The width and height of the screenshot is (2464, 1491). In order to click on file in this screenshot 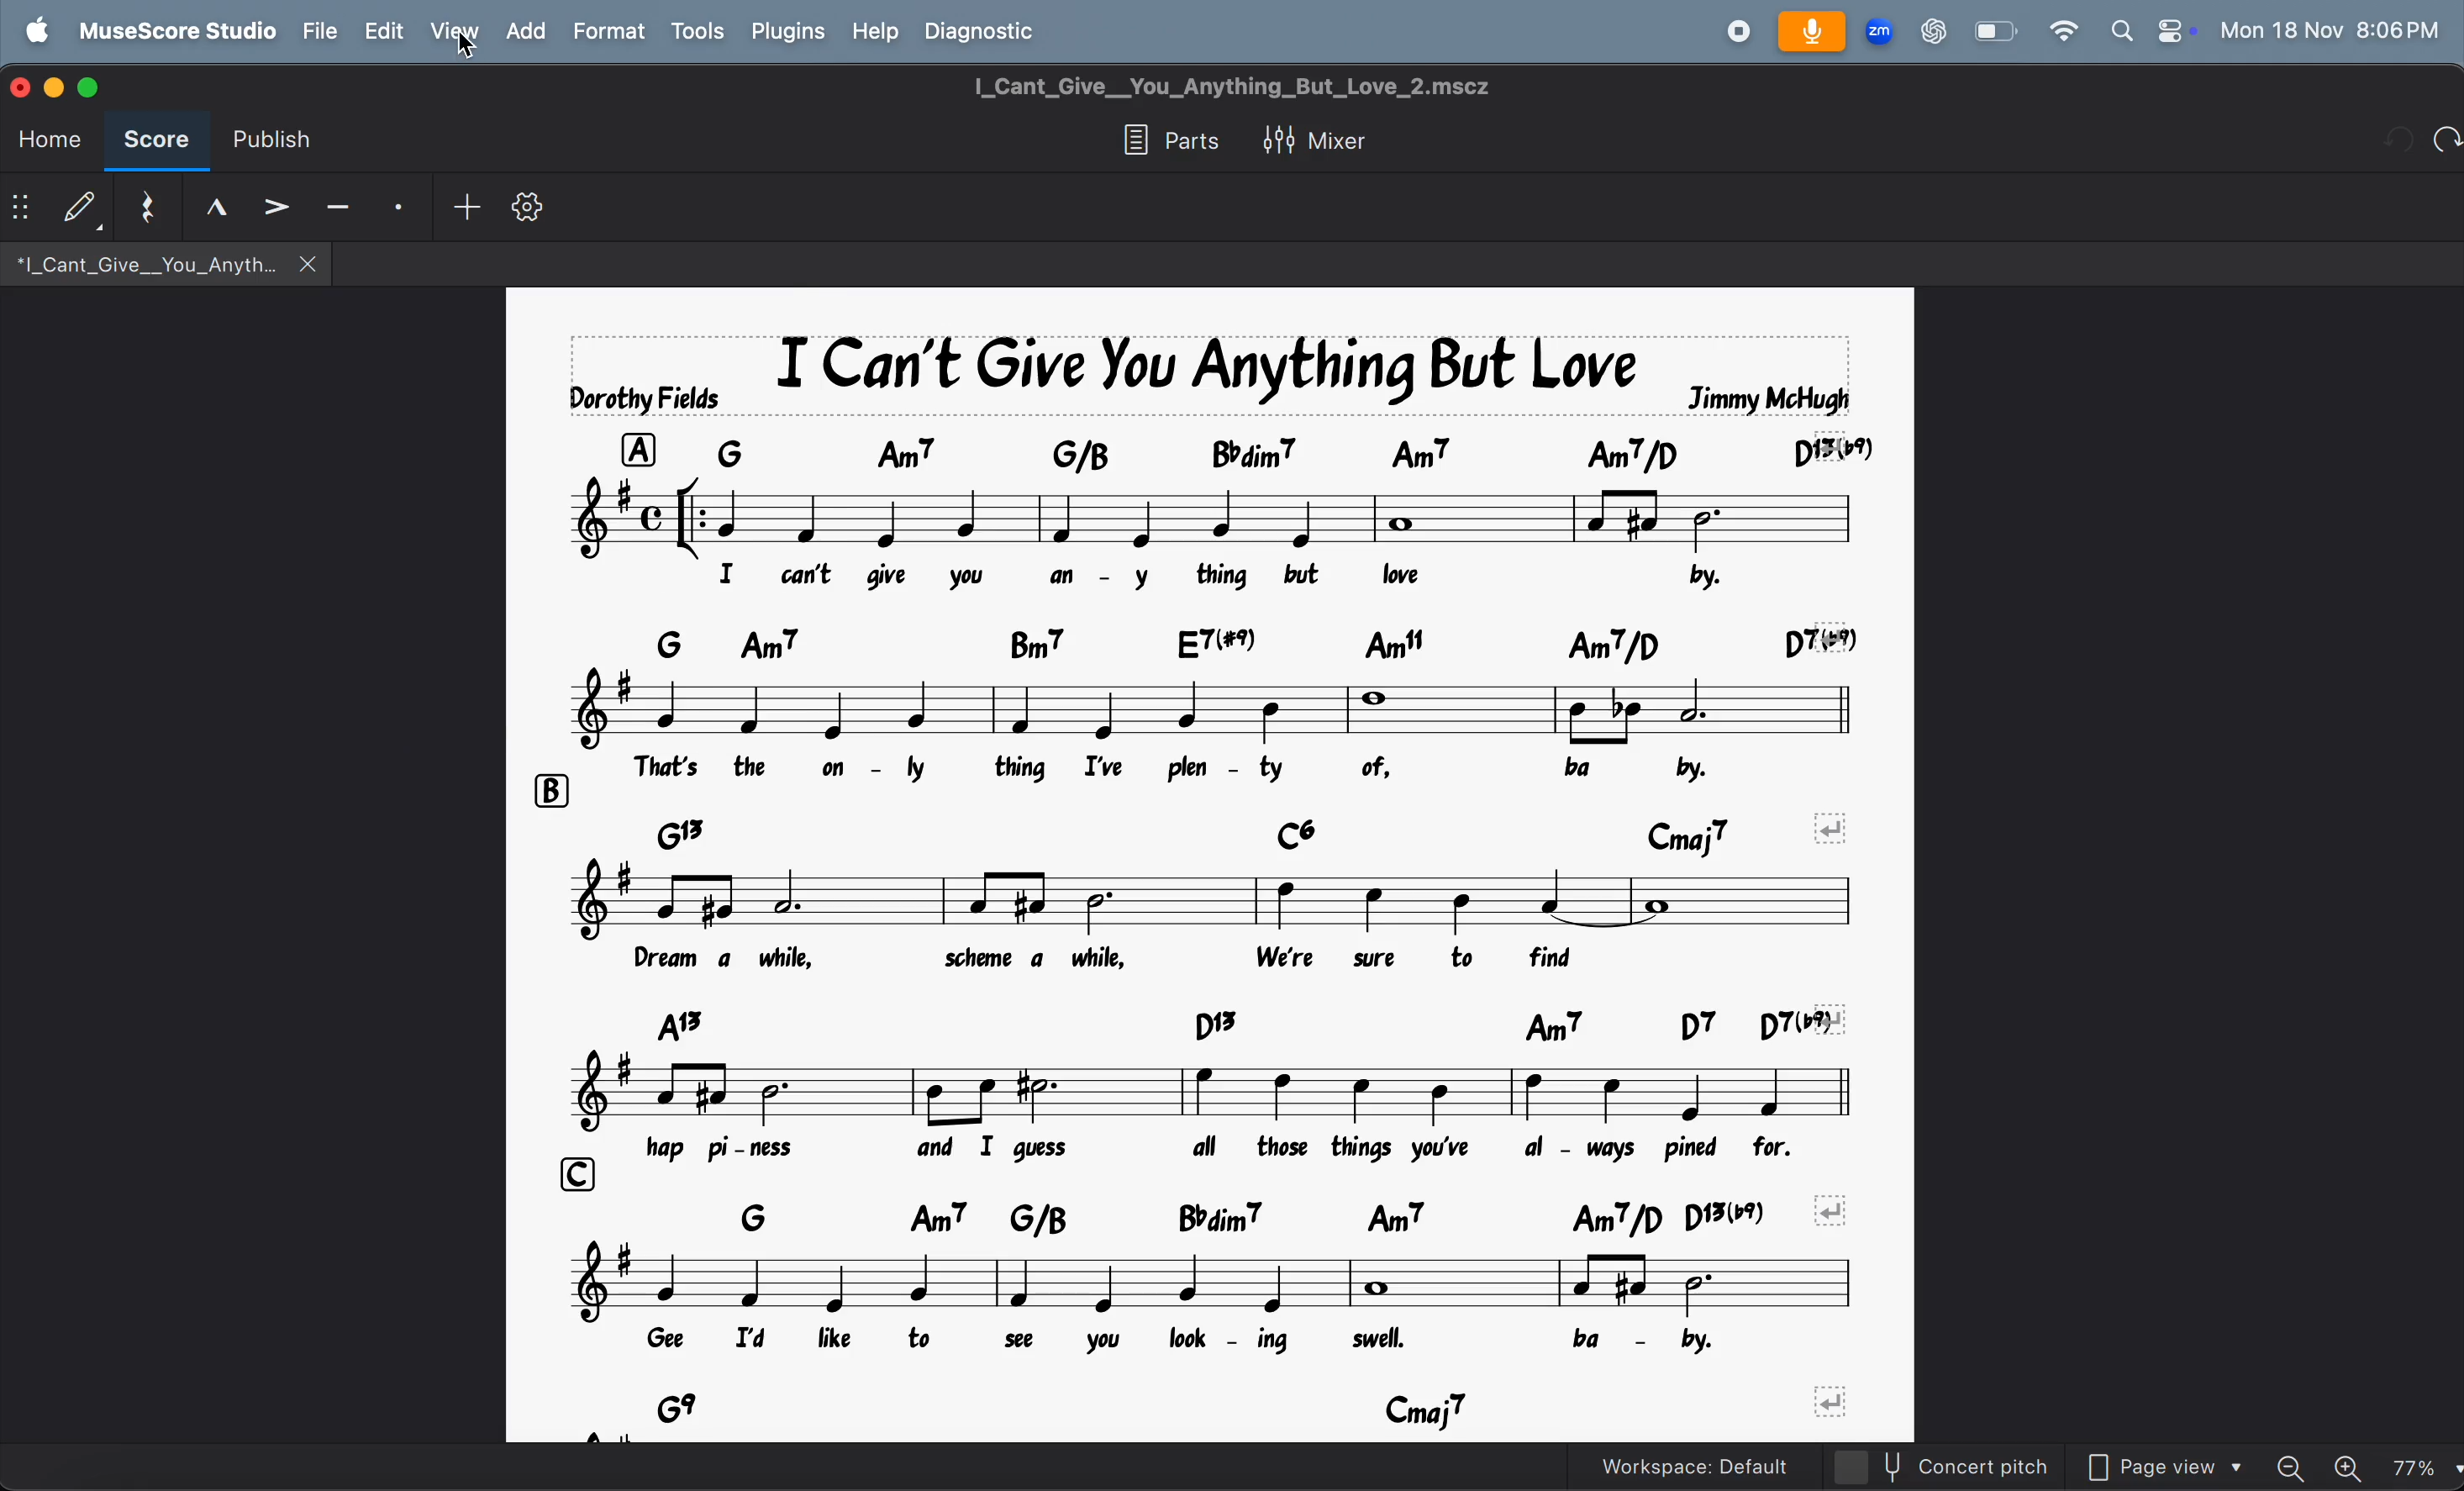, I will do `click(321, 32)`.